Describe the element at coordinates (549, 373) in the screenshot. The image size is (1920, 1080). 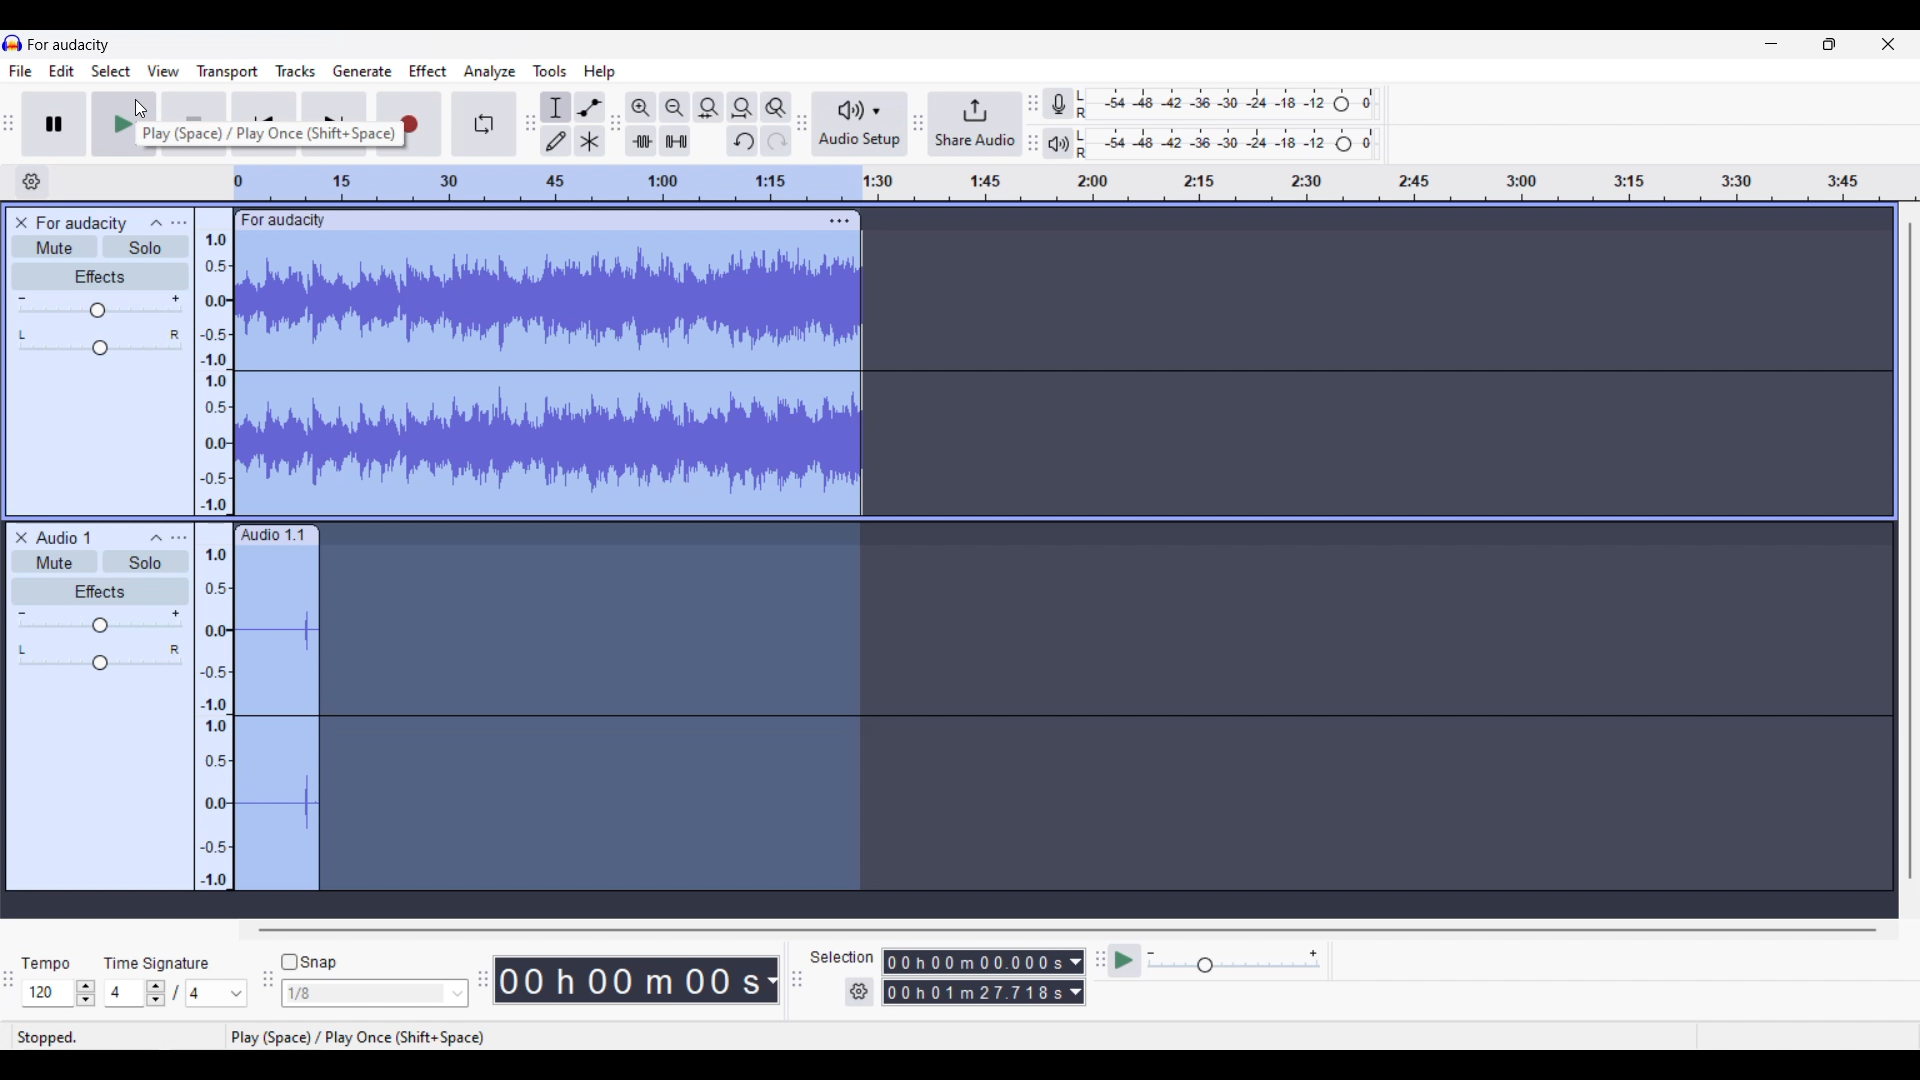
I see `track waveform selected` at that location.